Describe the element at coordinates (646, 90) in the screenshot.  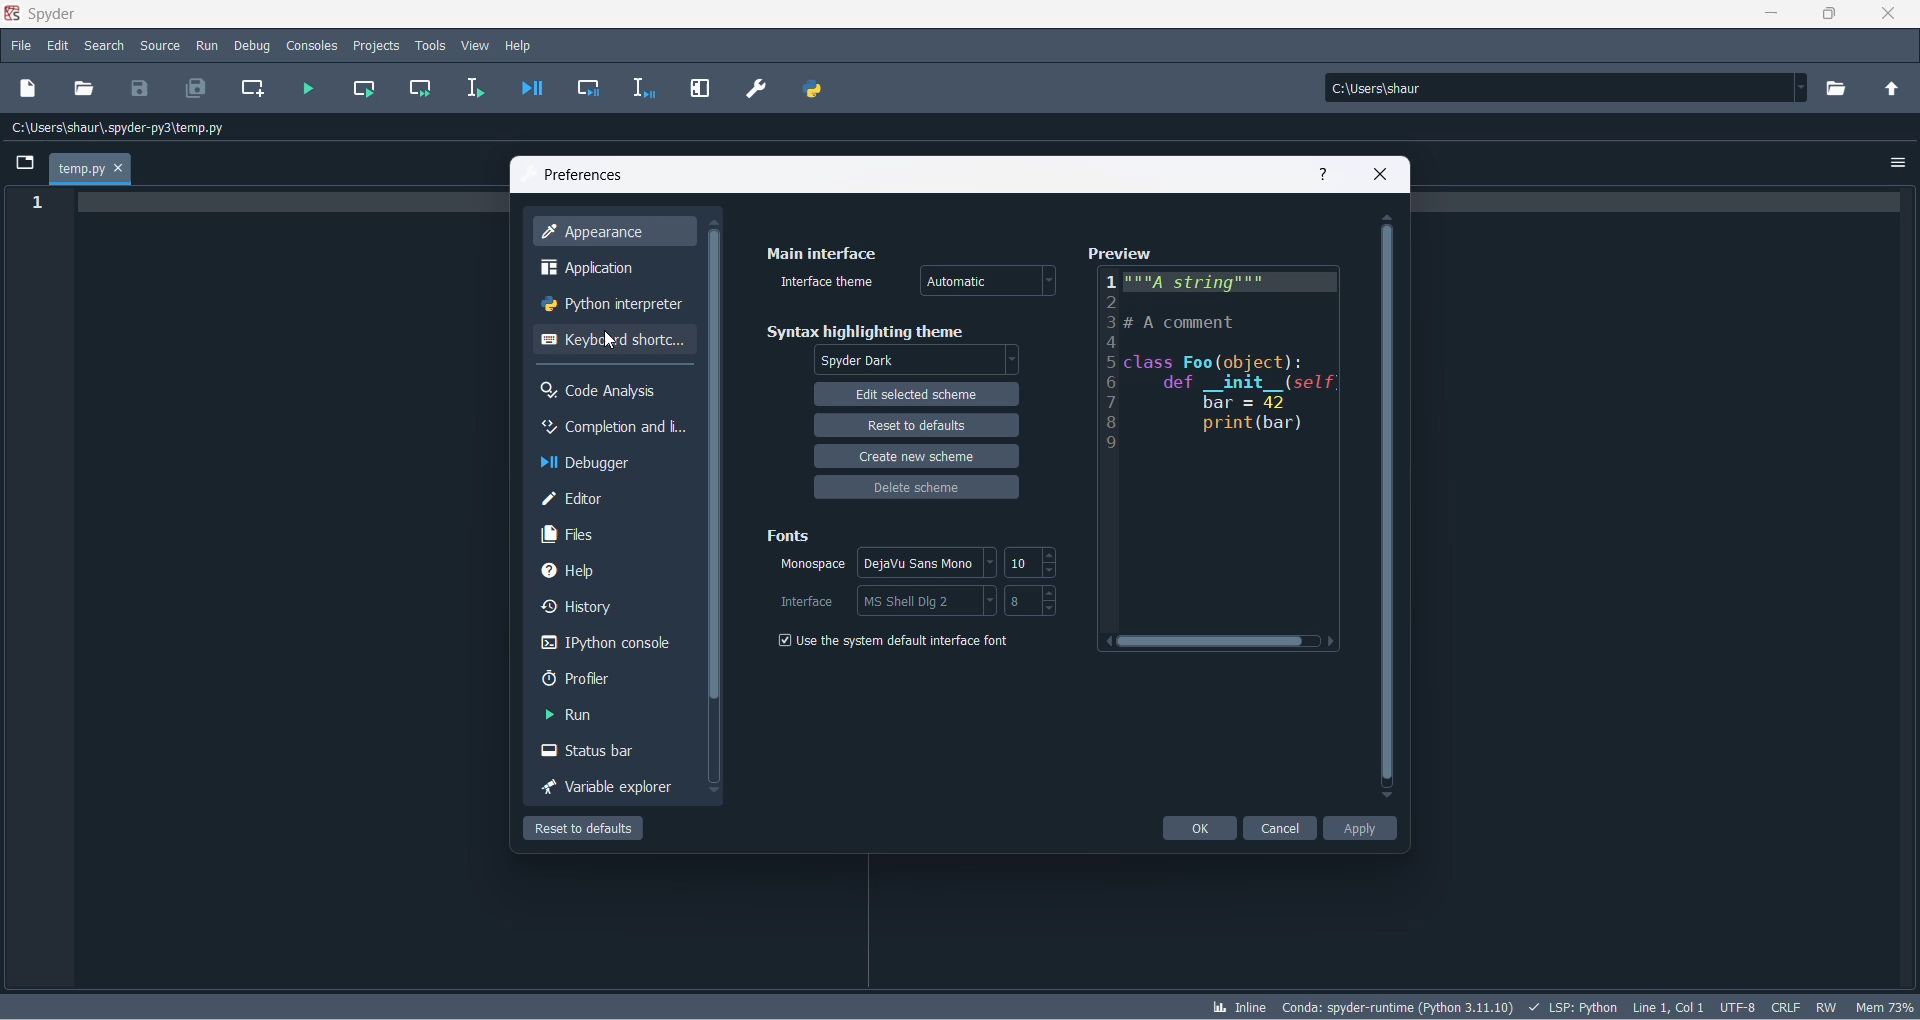
I see `debug selection` at that location.